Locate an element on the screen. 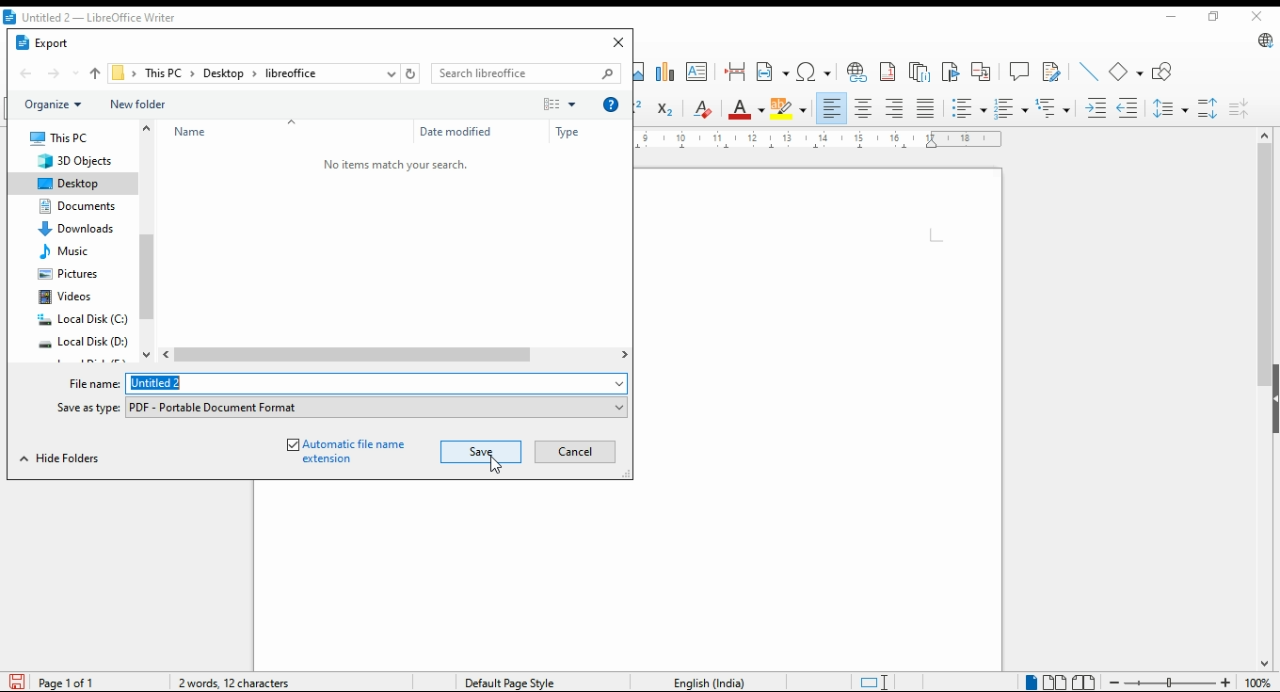 The height and width of the screenshot is (692, 1280). insert field is located at coordinates (772, 72).